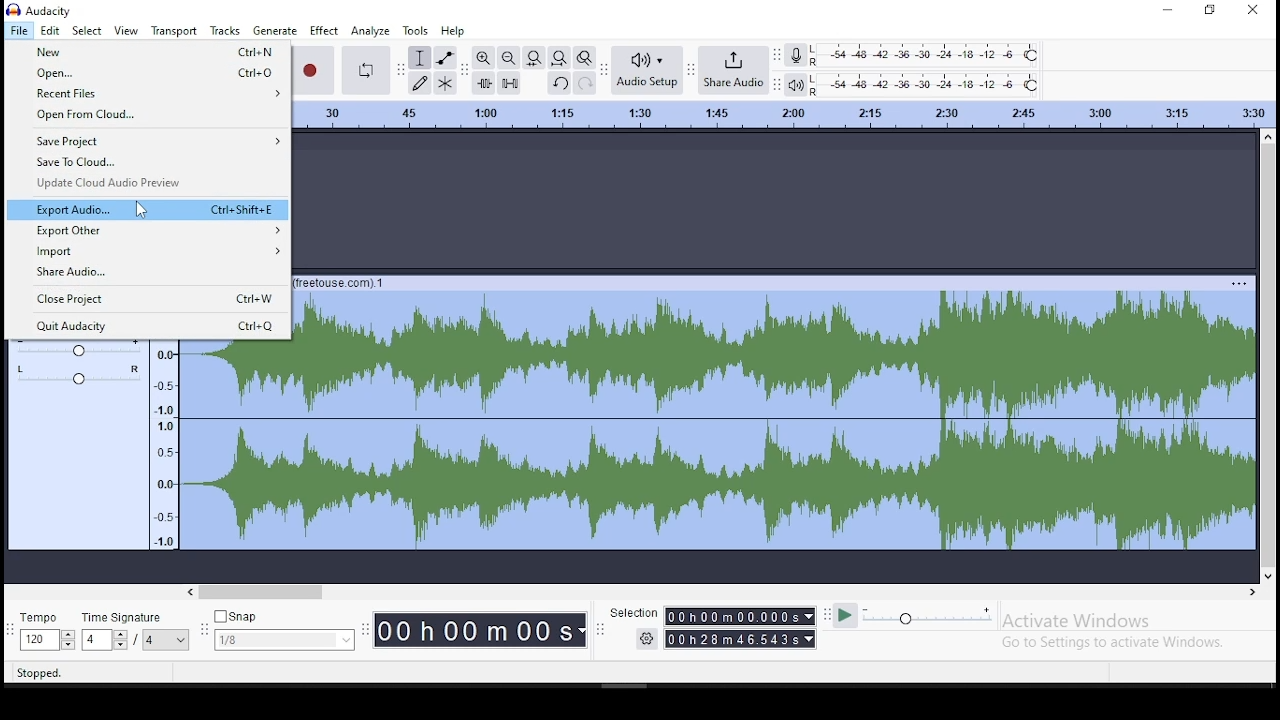 This screenshot has width=1280, height=720. I want to click on select, so click(88, 30).